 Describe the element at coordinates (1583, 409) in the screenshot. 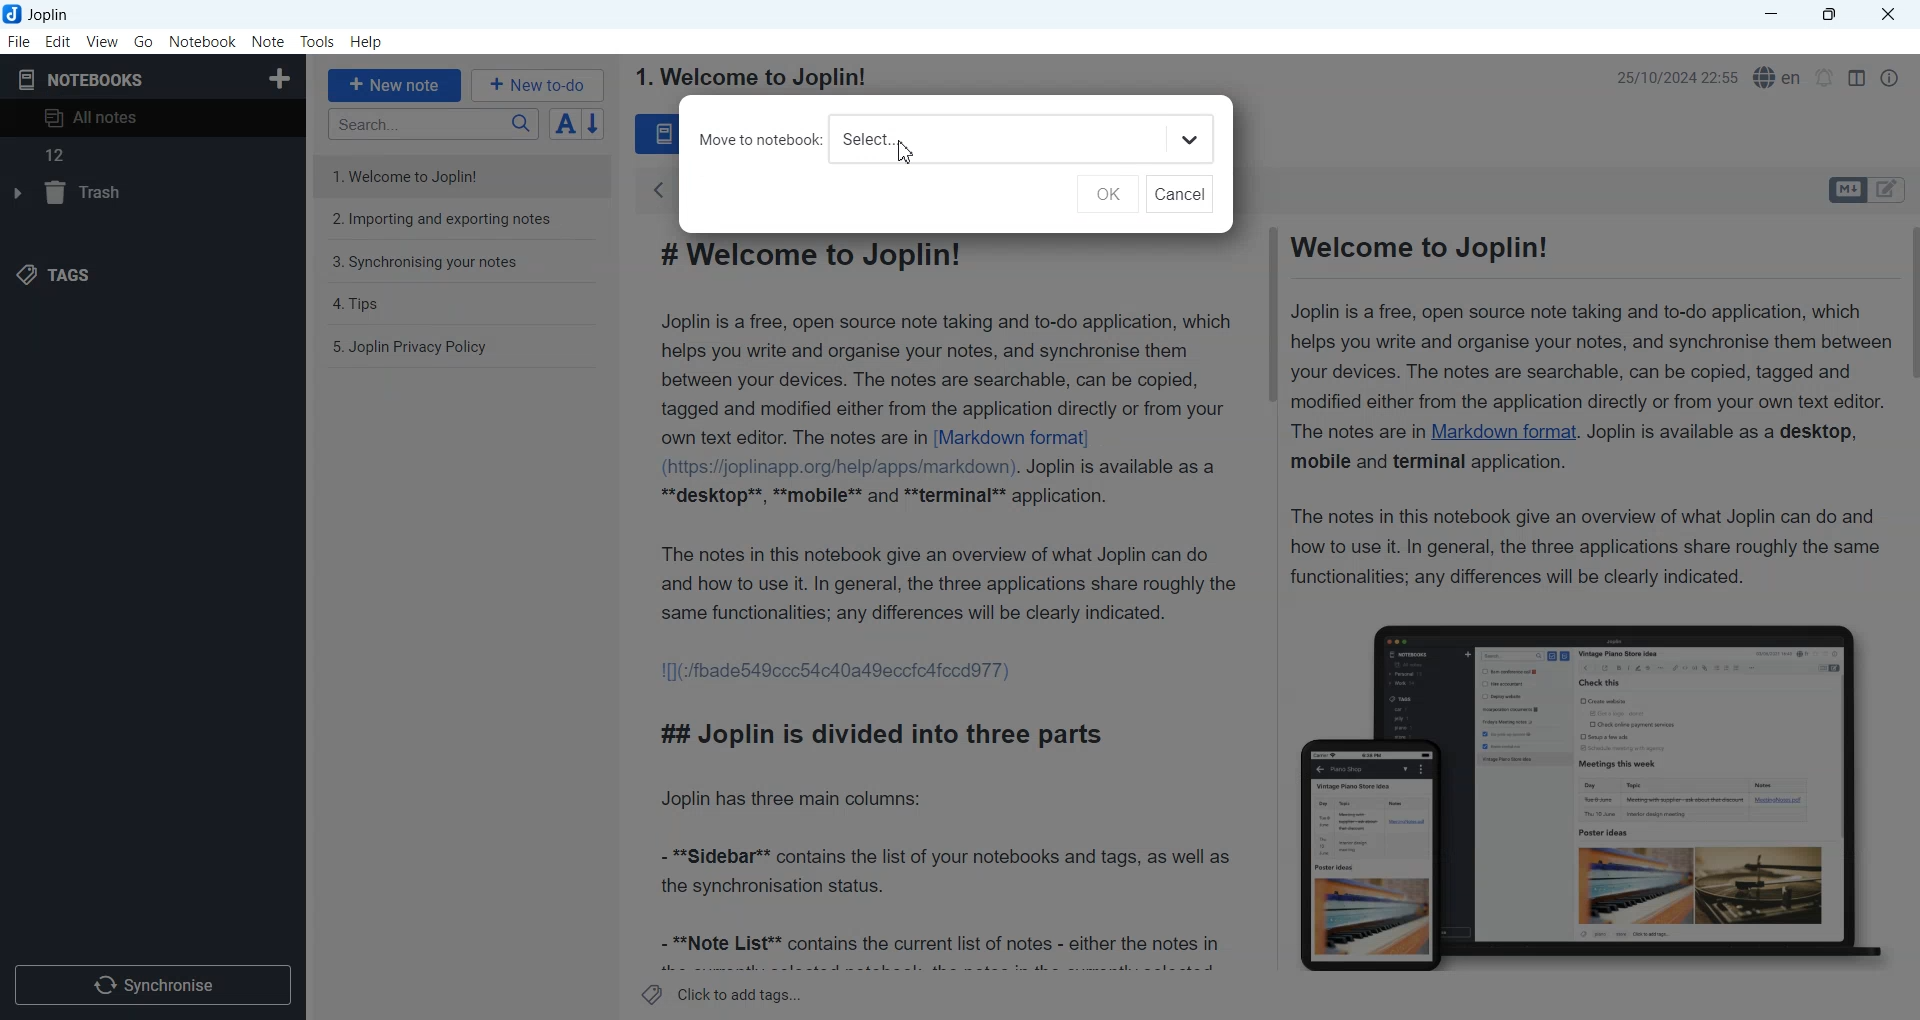

I see `Welcome to Joplin!

Joplin is a free, open source note taking and to-do application, which
helps you write and organise your notes, and synchronise them between
your devices. The notes are searchable, can be copied, tagged and
modified either from the application directly or from your own text editor.
The notes are in Markdown format. Joplin is available as a desktop,
mobile and terminal application.

The notes in this notebook give an overview of what Joplin can do and
how to use it. In general, the three applications share roughly the same
functionalities; any differences will be clearly indicated.` at that location.